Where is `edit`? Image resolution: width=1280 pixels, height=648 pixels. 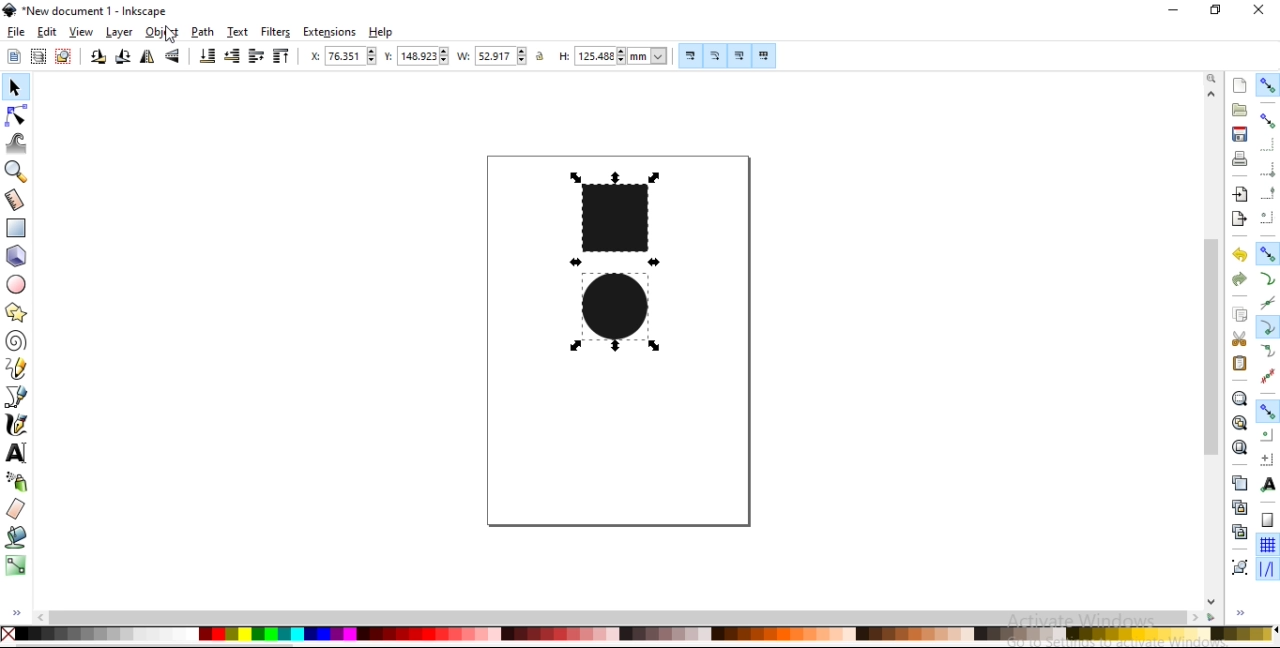
edit is located at coordinates (47, 32).